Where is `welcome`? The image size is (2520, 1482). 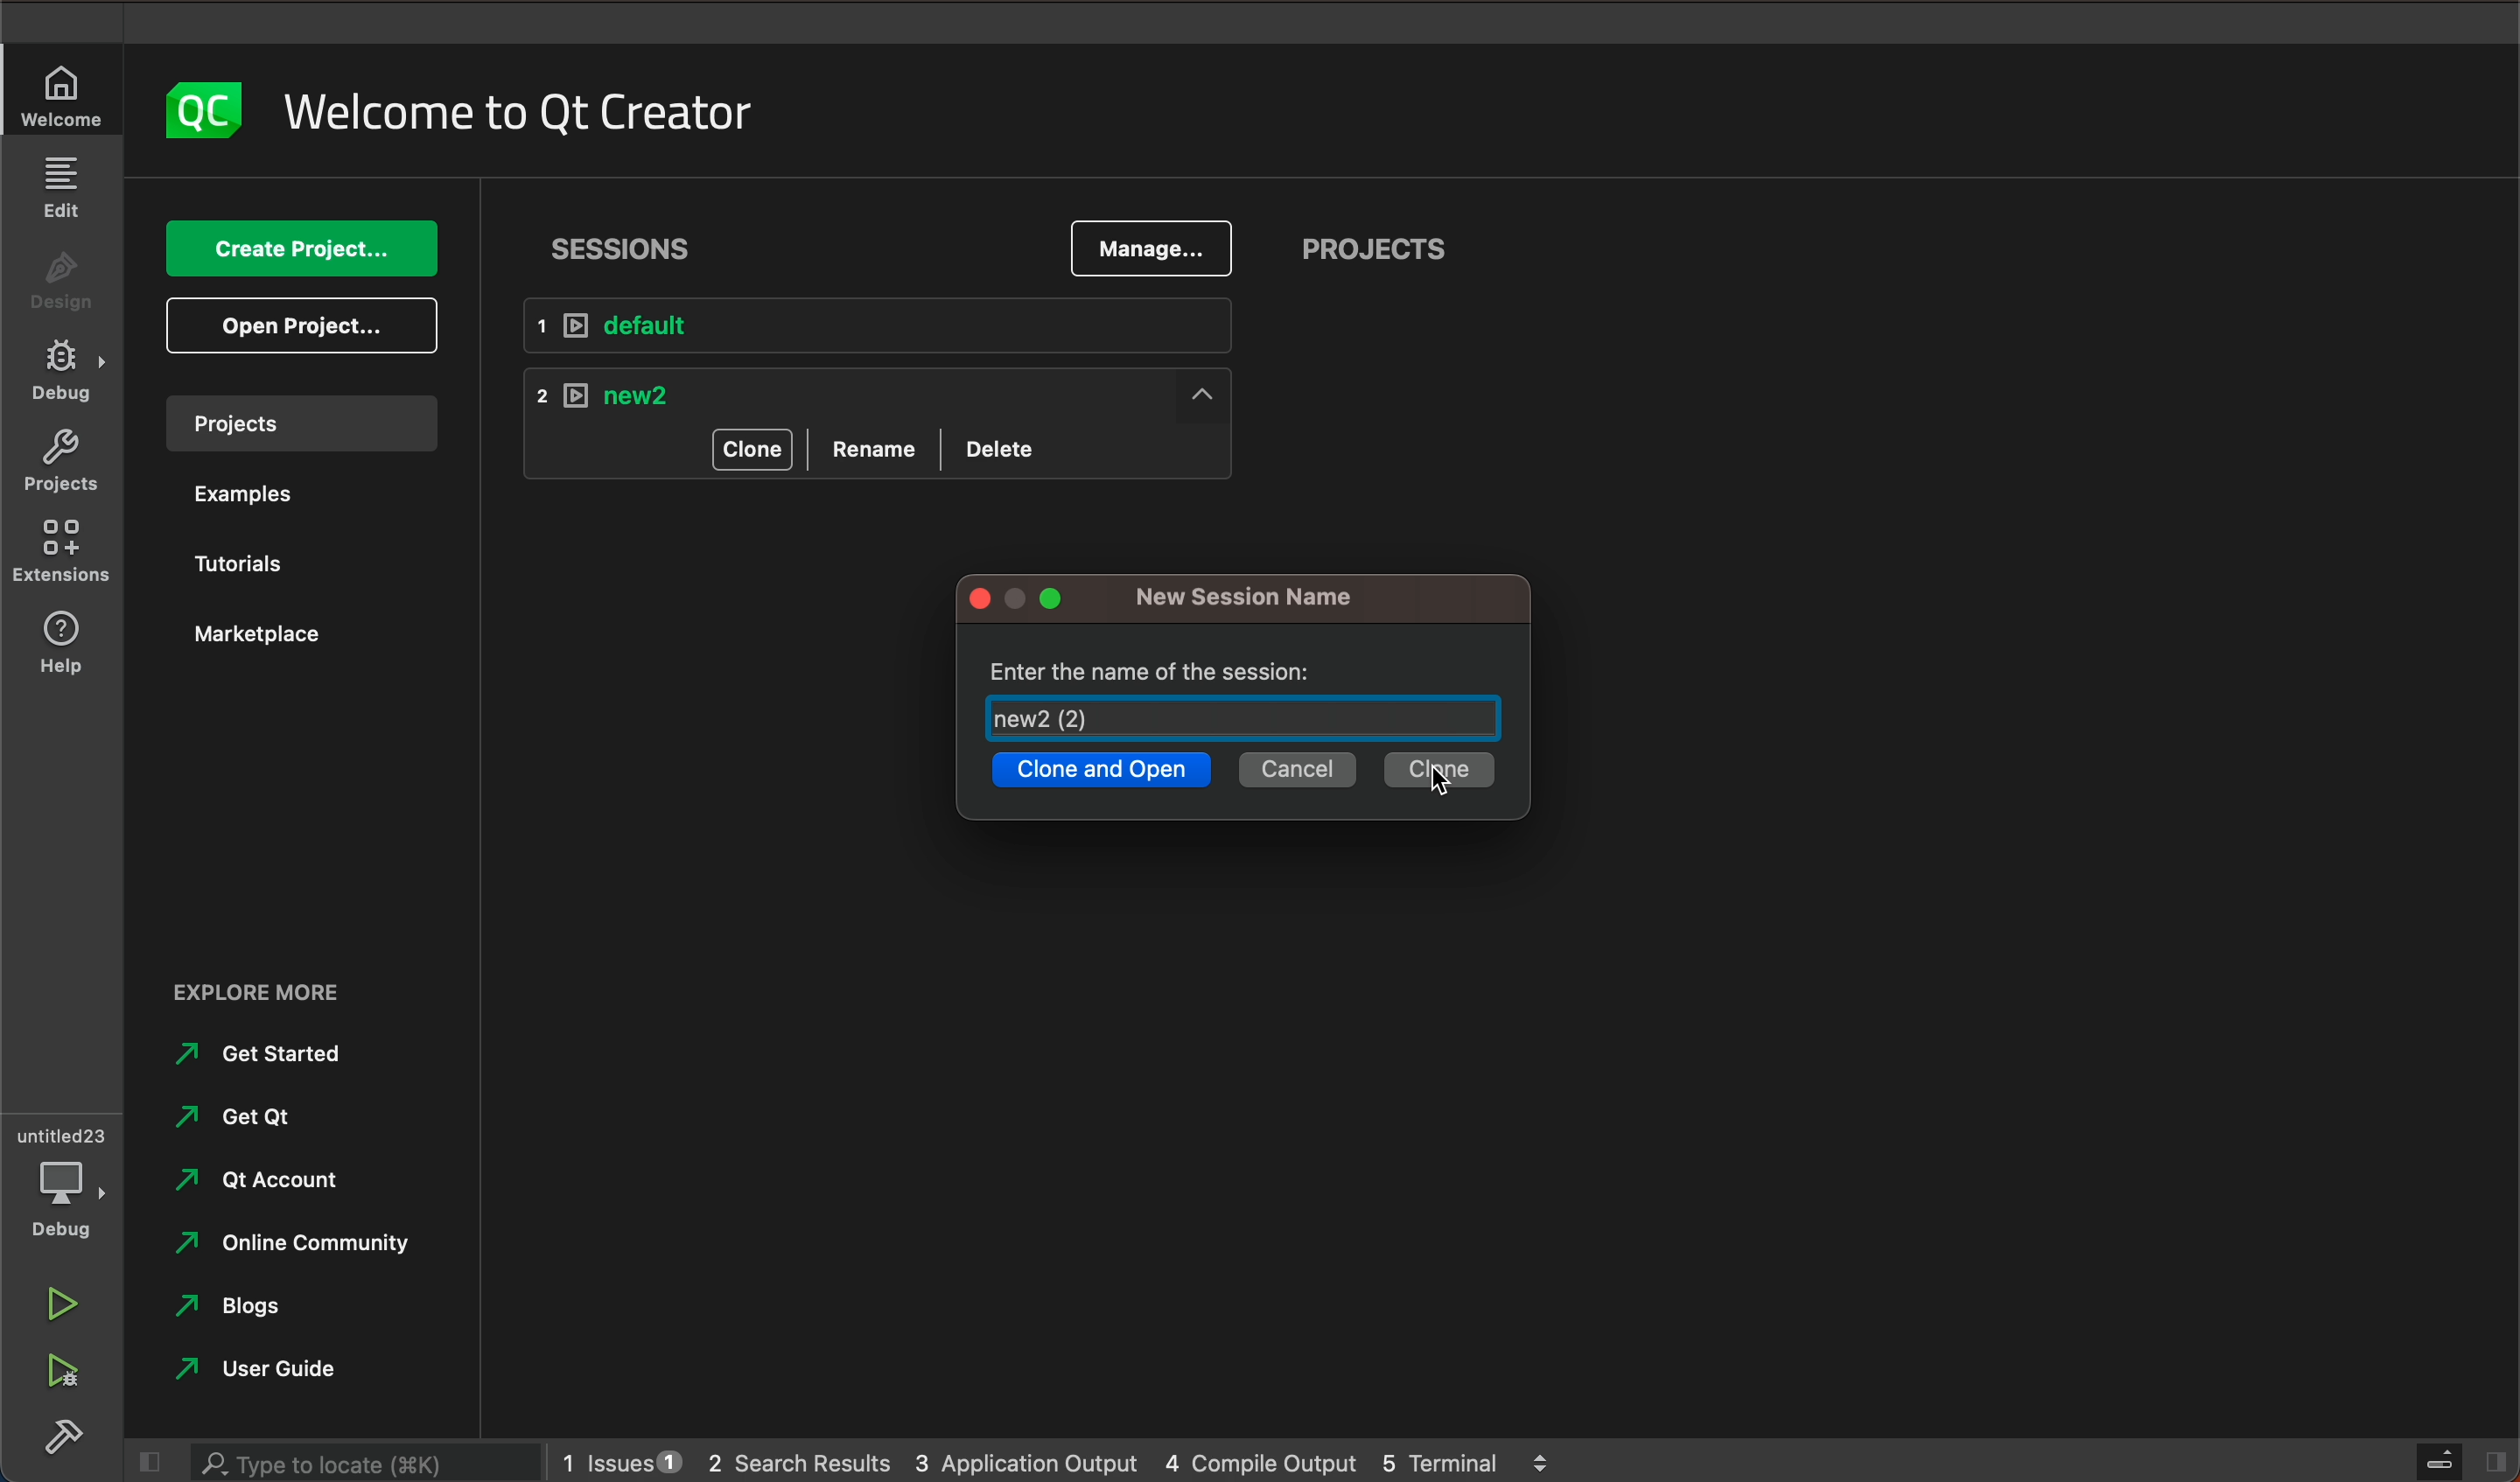 welcome is located at coordinates (59, 97).